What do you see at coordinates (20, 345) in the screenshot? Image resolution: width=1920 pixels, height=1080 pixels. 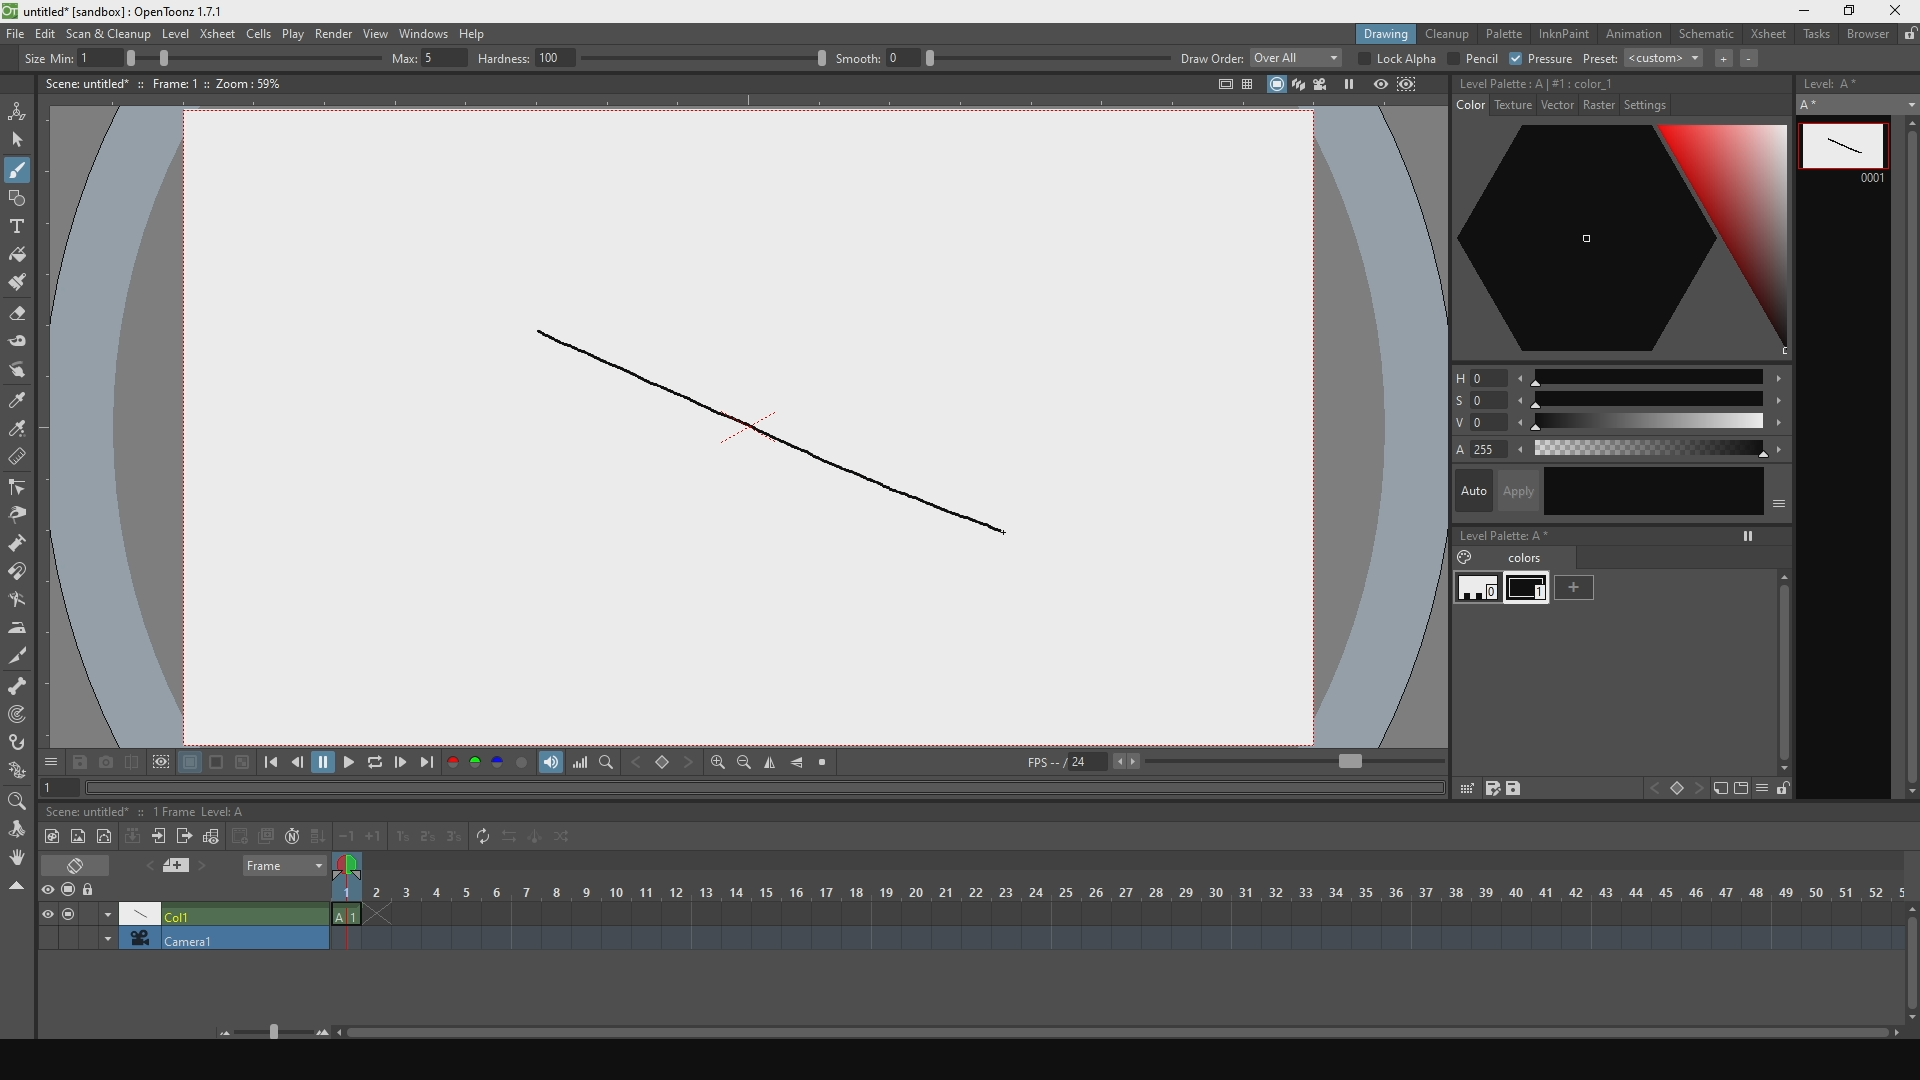 I see `tape` at bounding box center [20, 345].